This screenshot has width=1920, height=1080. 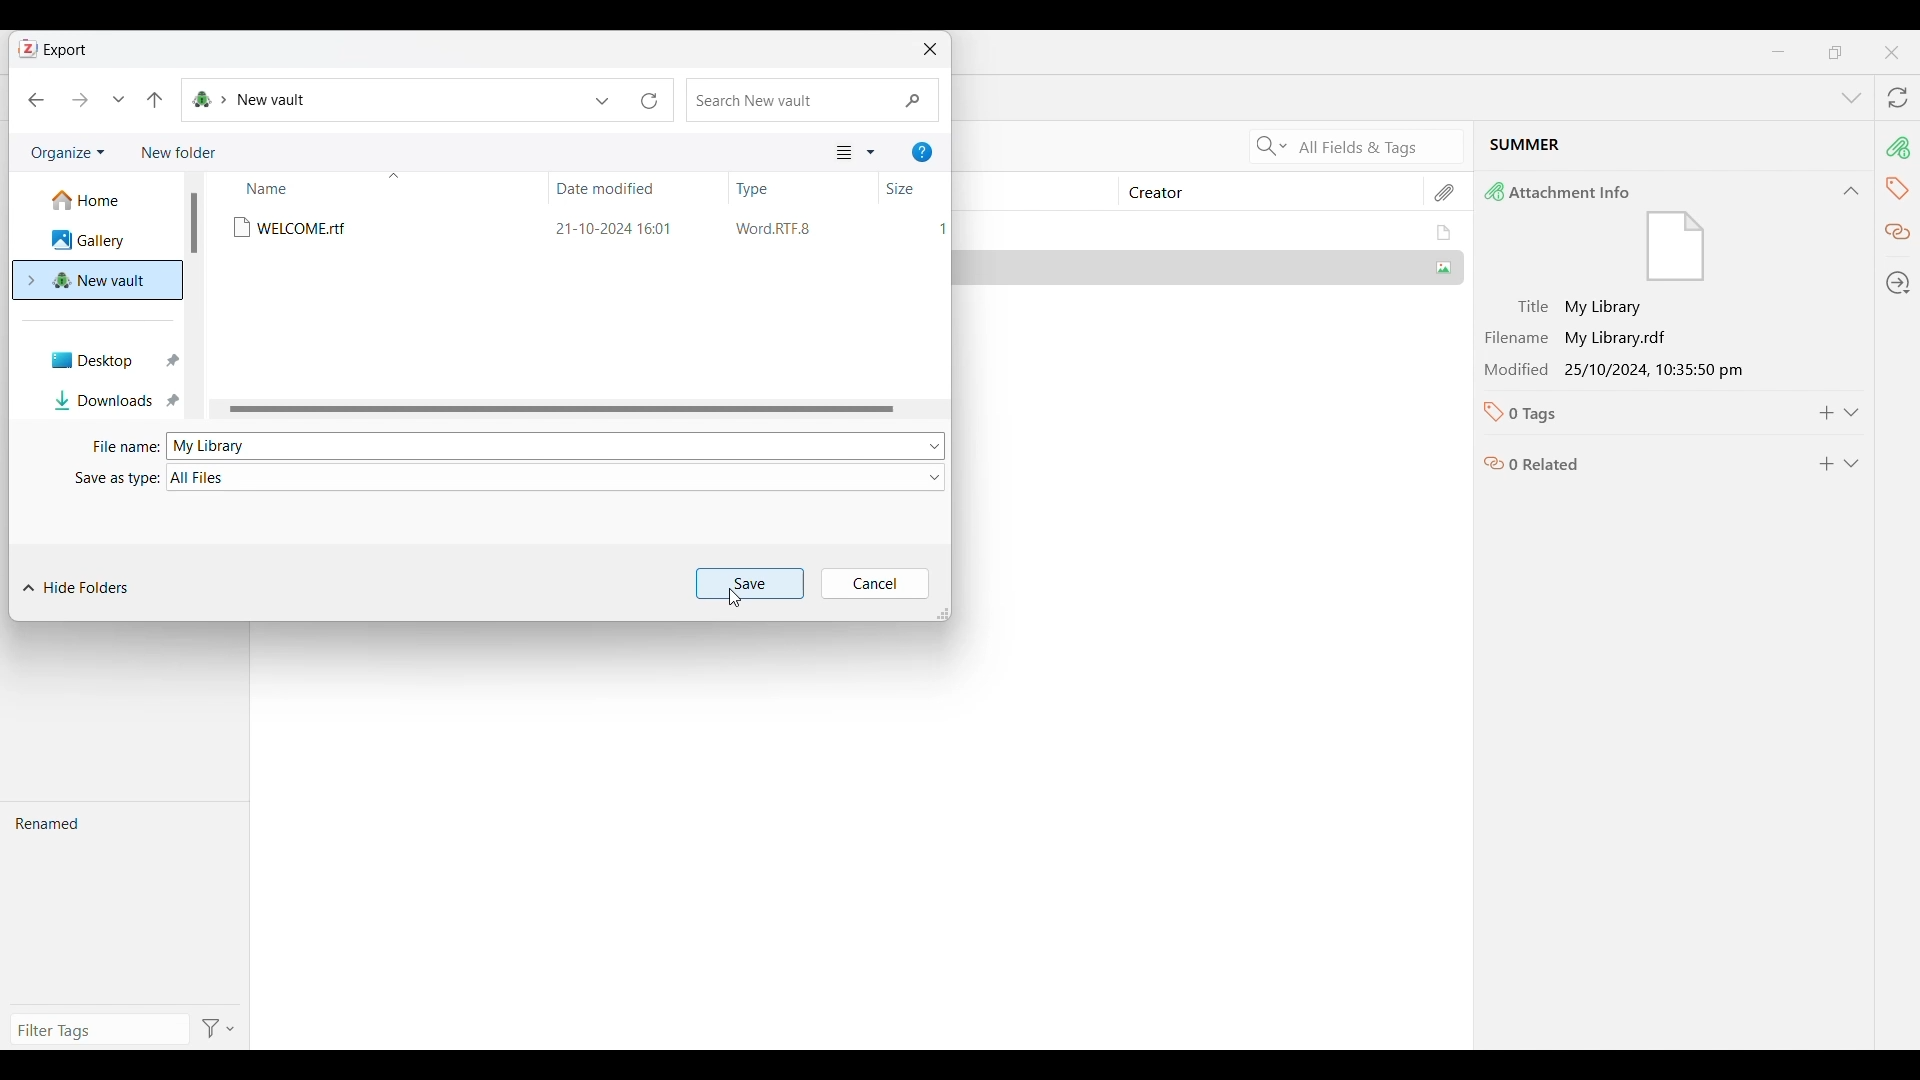 What do you see at coordinates (67, 153) in the screenshot?
I see `Organize current folder` at bounding box center [67, 153].